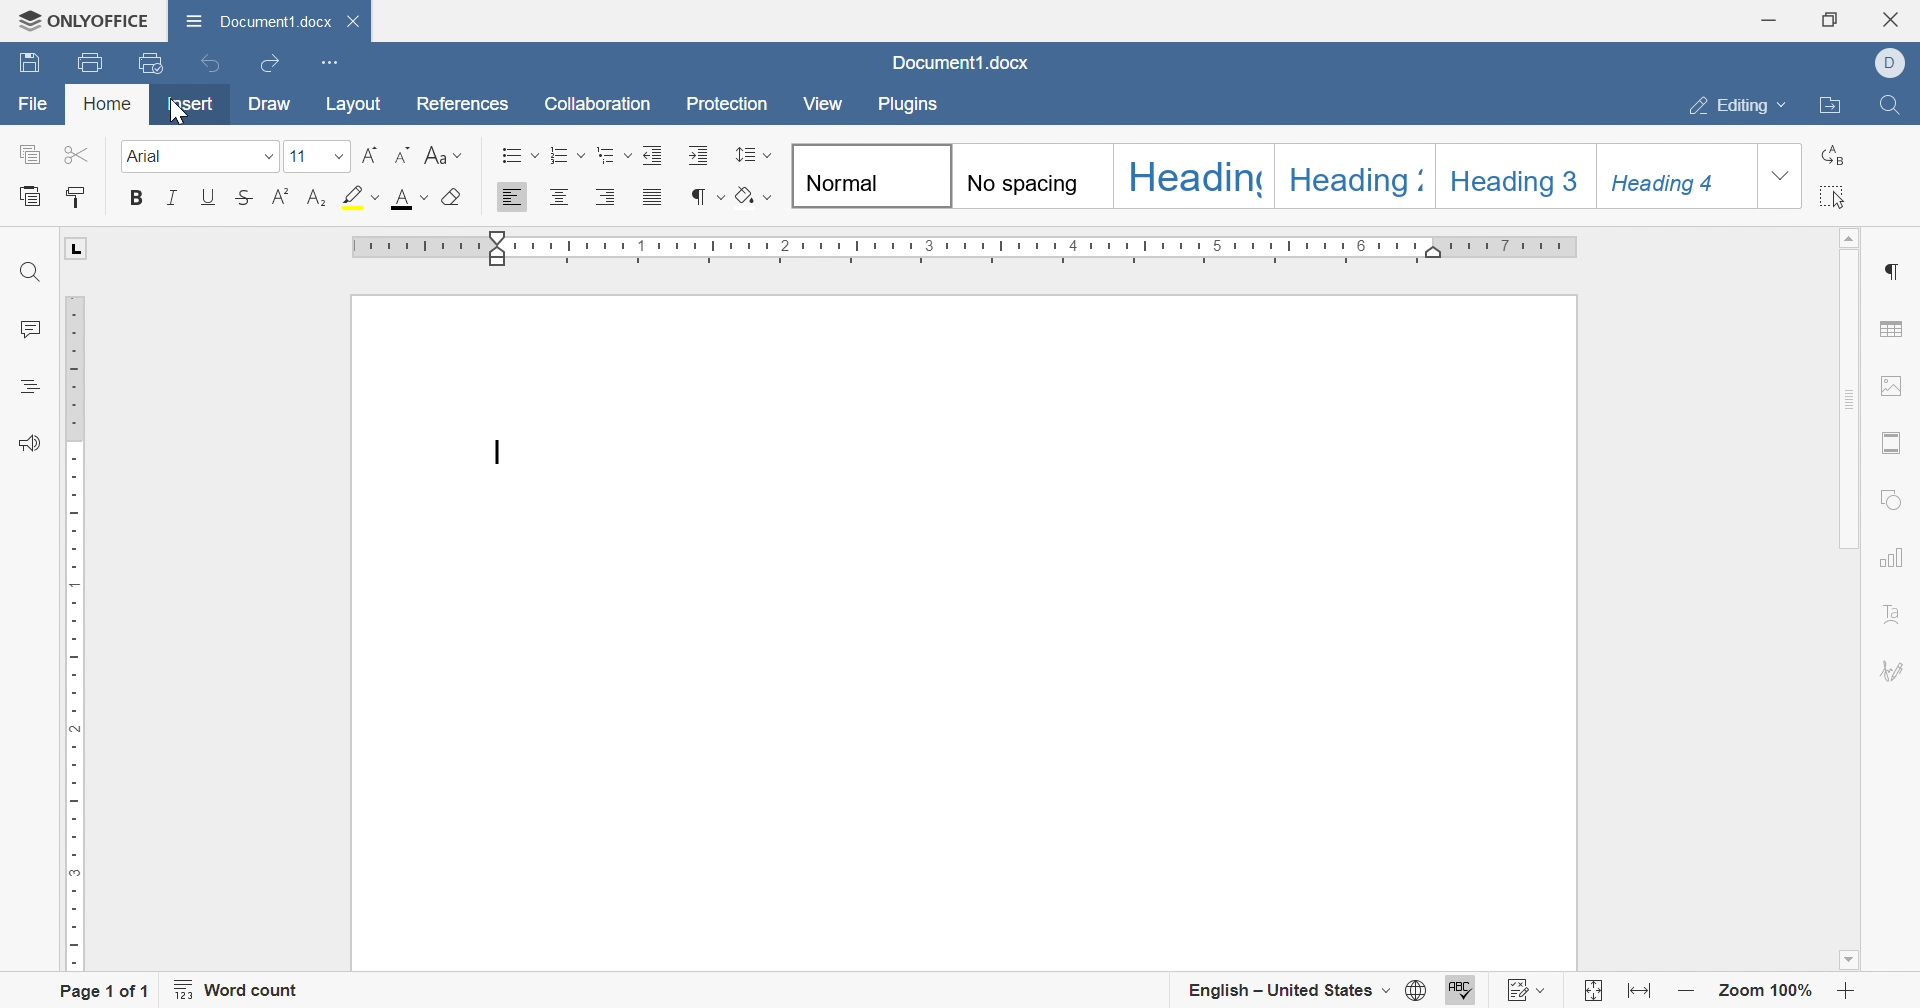  What do you see at coordinates (403, 154) in the screenshot?
I see `Decrement font size` at bounding box center [403, 154].